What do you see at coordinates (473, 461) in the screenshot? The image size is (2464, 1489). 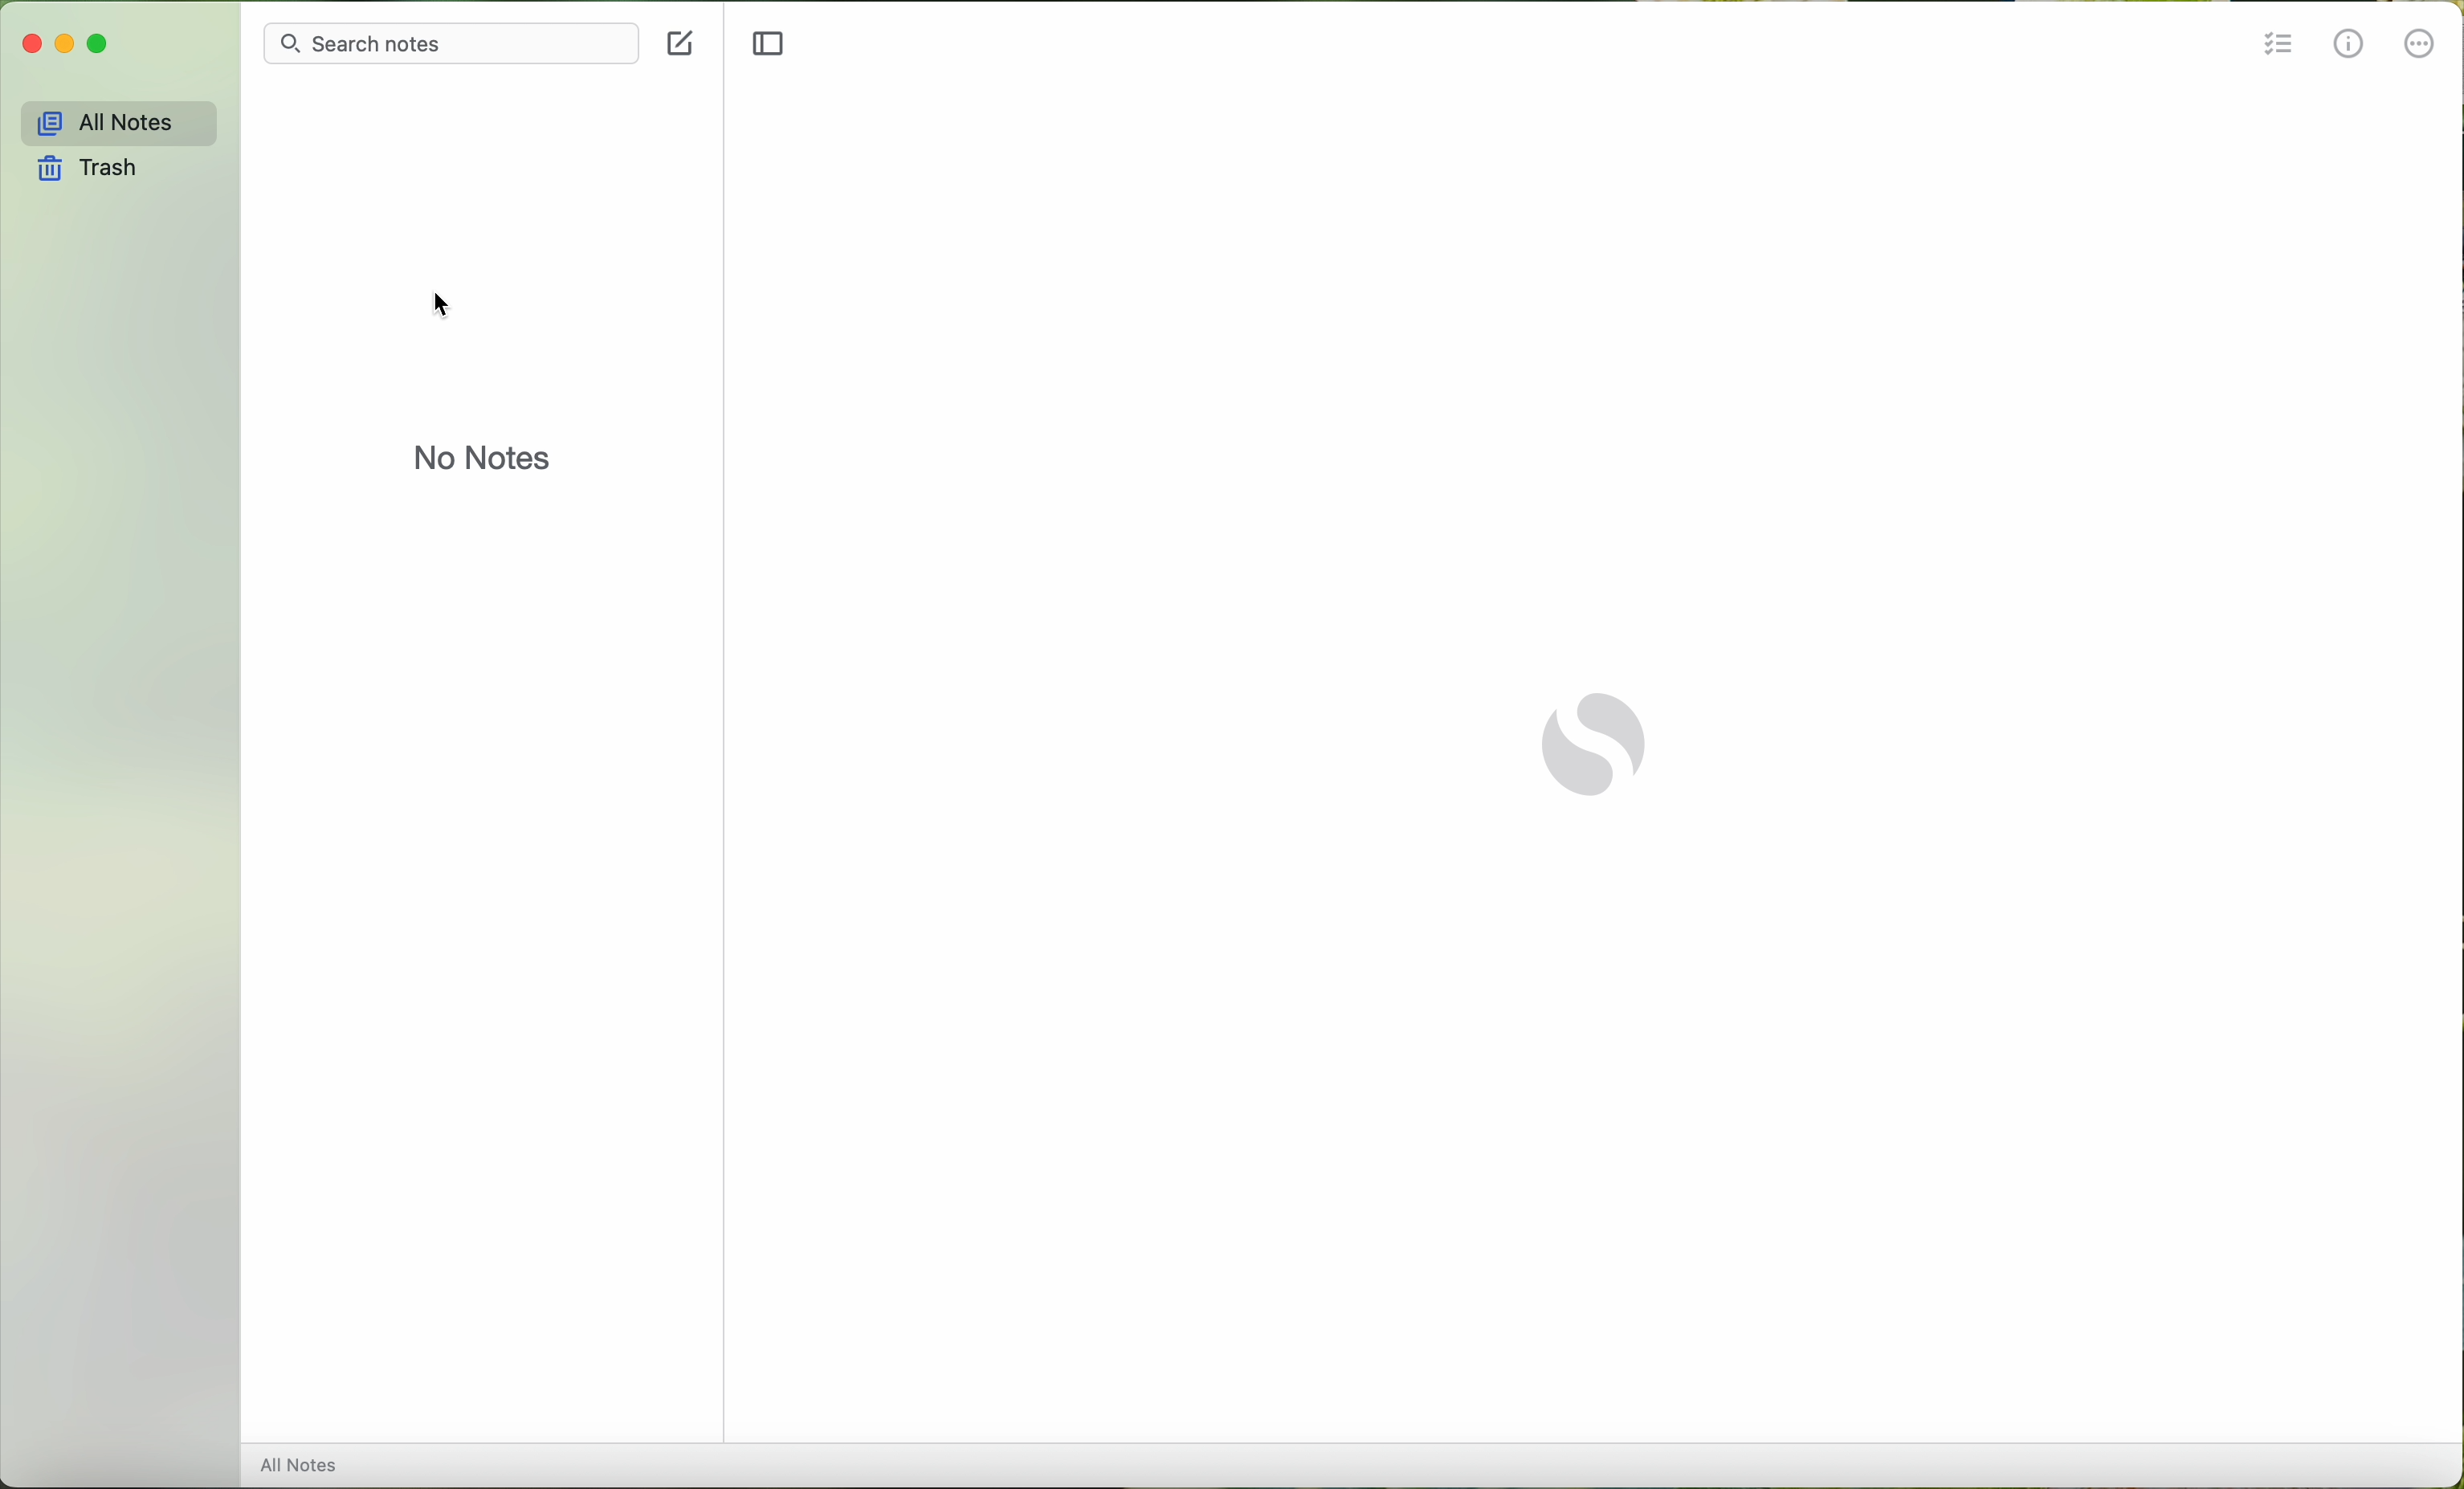 I see `no notes` at bounding box center [473, 461].